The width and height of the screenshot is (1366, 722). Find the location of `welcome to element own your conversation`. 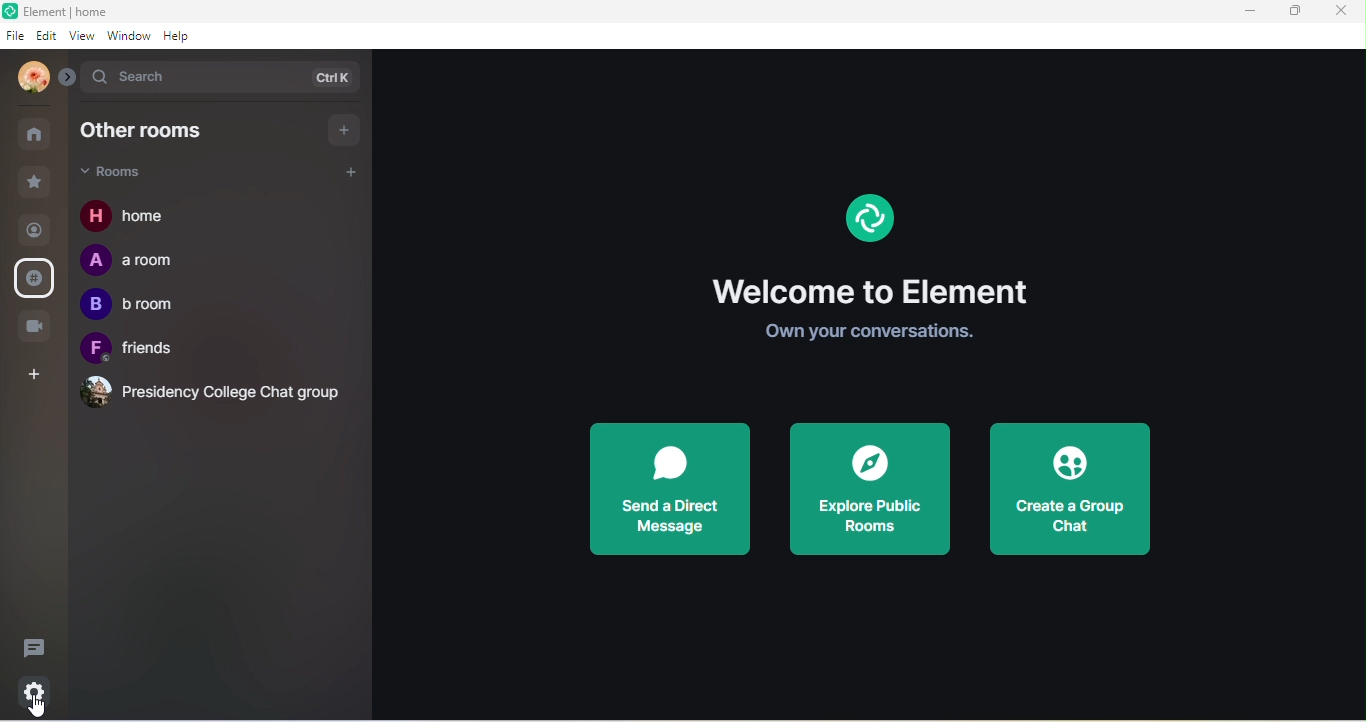

welcome to element own your conversation is located at coordinates (876, 313).